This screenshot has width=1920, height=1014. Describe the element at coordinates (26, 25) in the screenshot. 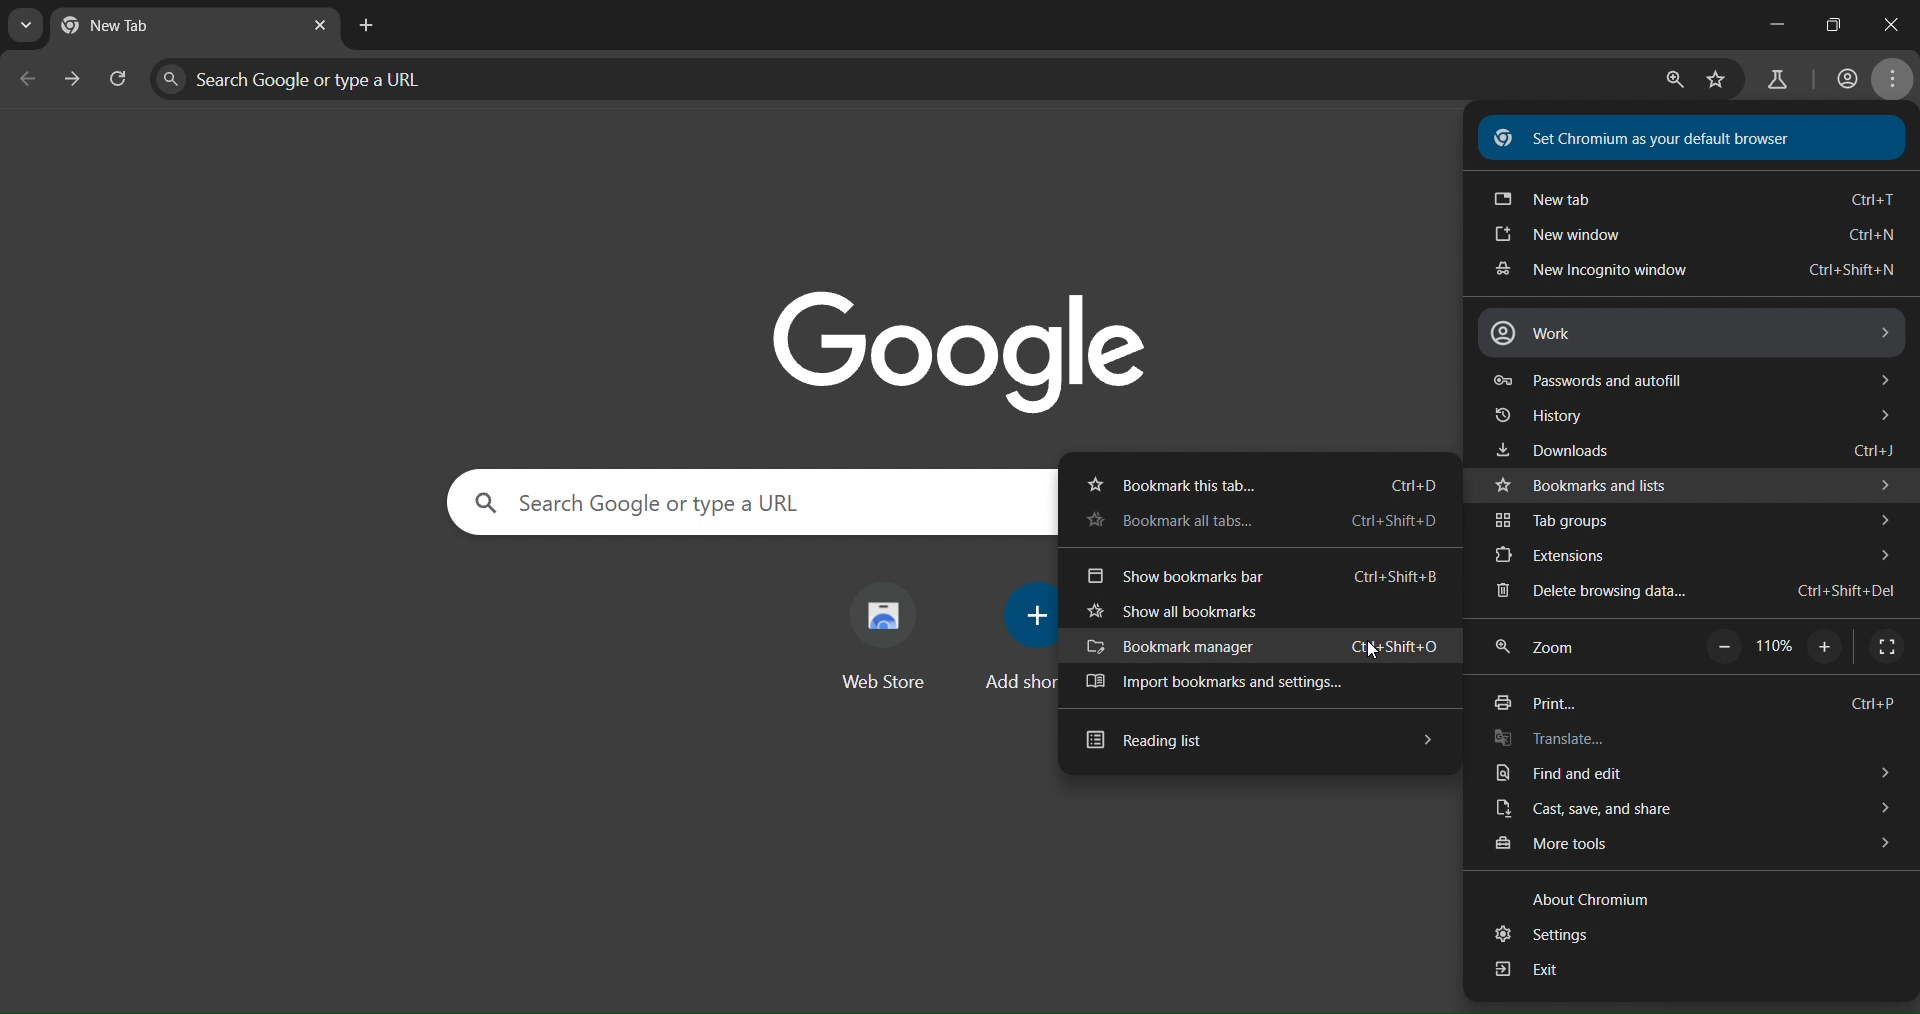

I see `search tabs` at that location.